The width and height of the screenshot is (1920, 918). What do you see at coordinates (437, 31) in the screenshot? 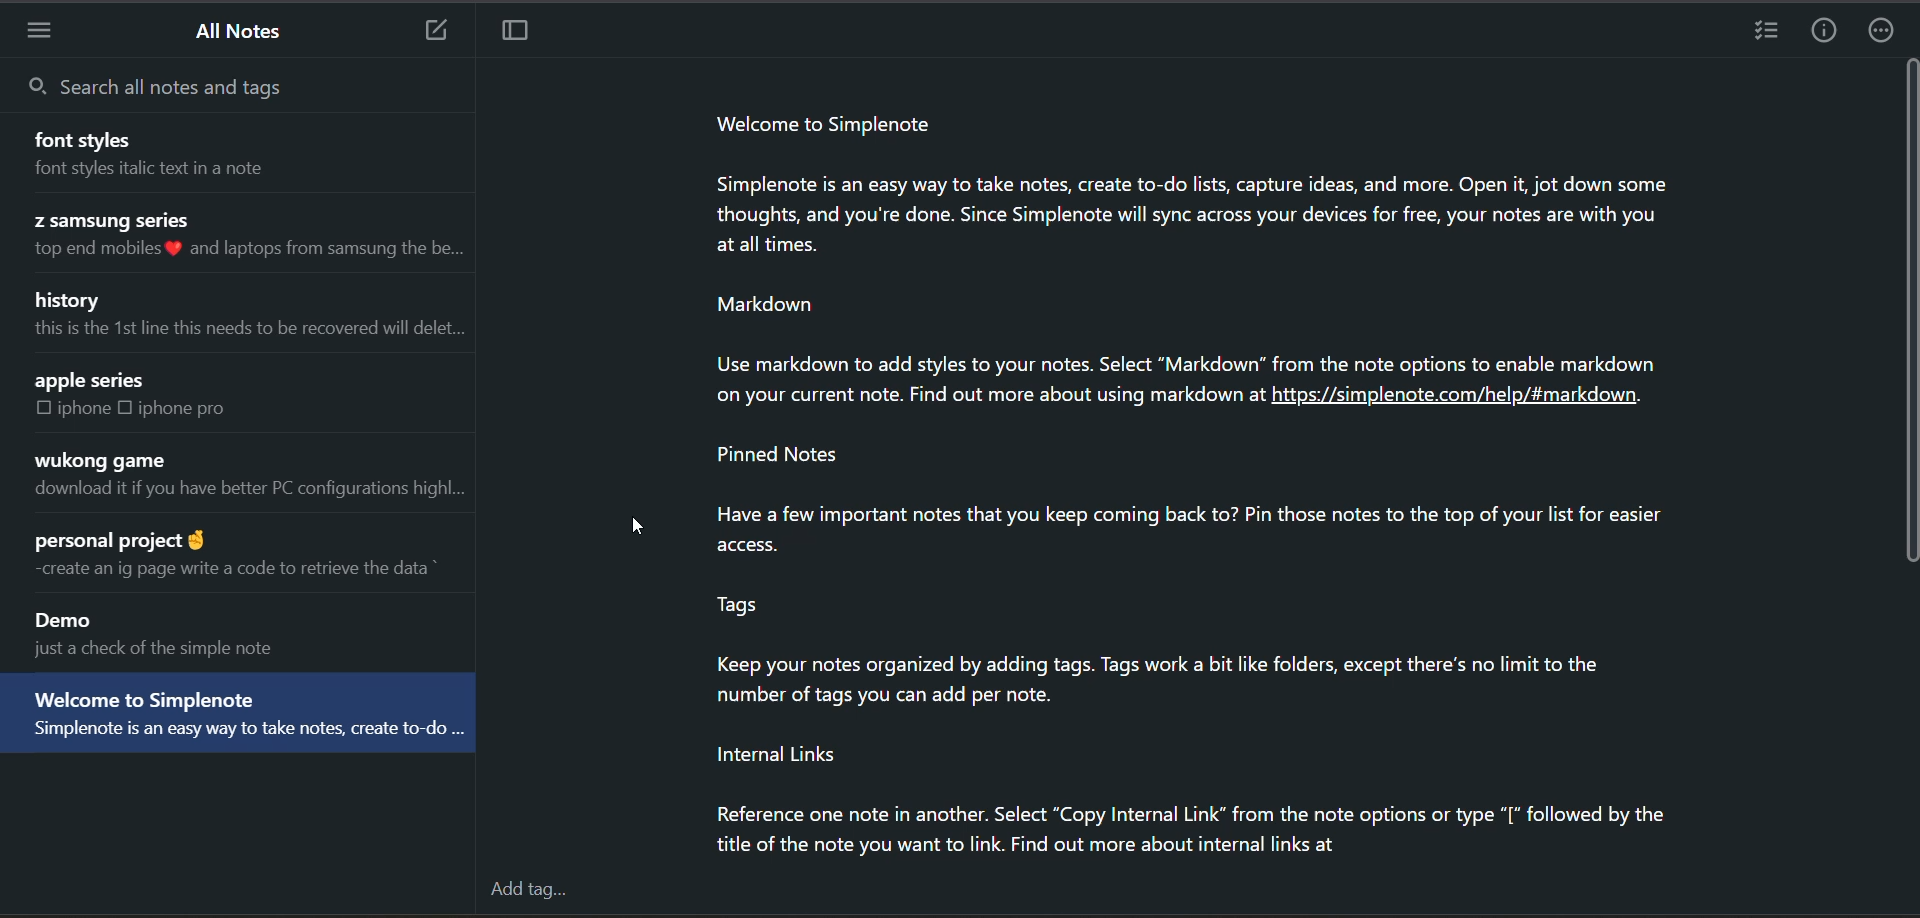
I see `add new note` at bounding box center [437, 31].